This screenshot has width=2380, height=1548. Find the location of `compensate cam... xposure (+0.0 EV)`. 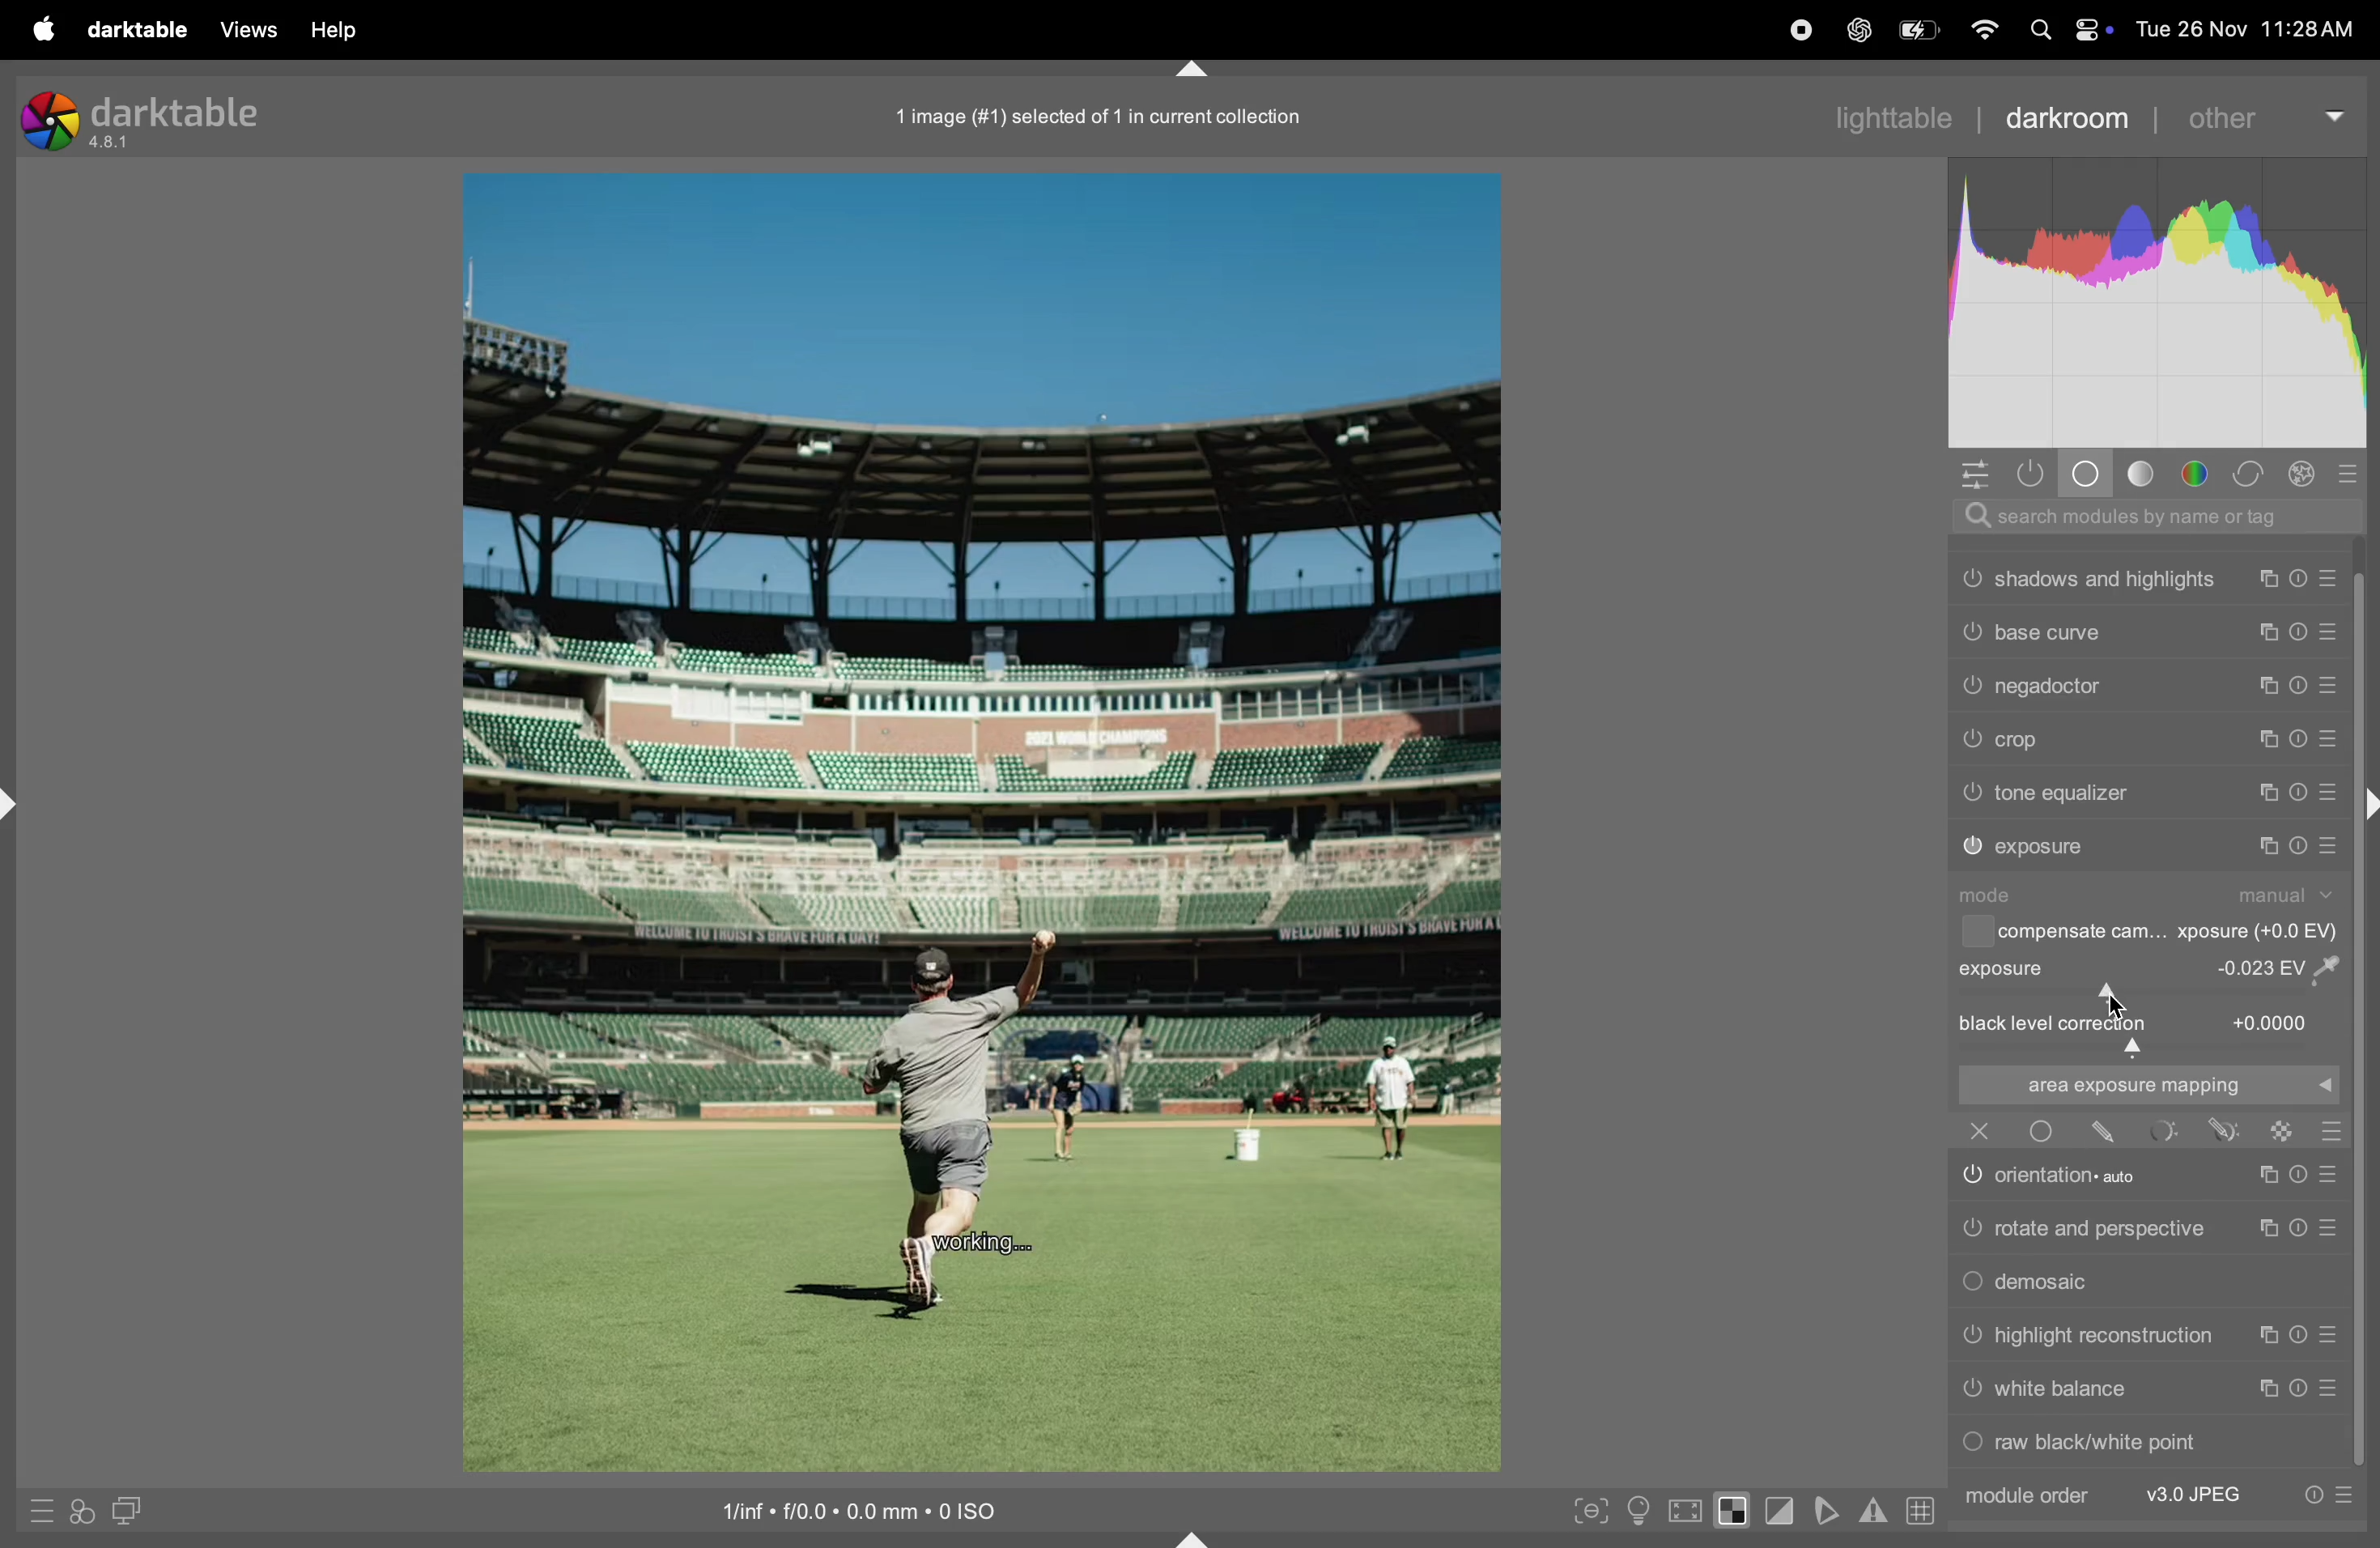

compensate cam... xposure (+0.0 EV) is located at coordinates (2171, 933).